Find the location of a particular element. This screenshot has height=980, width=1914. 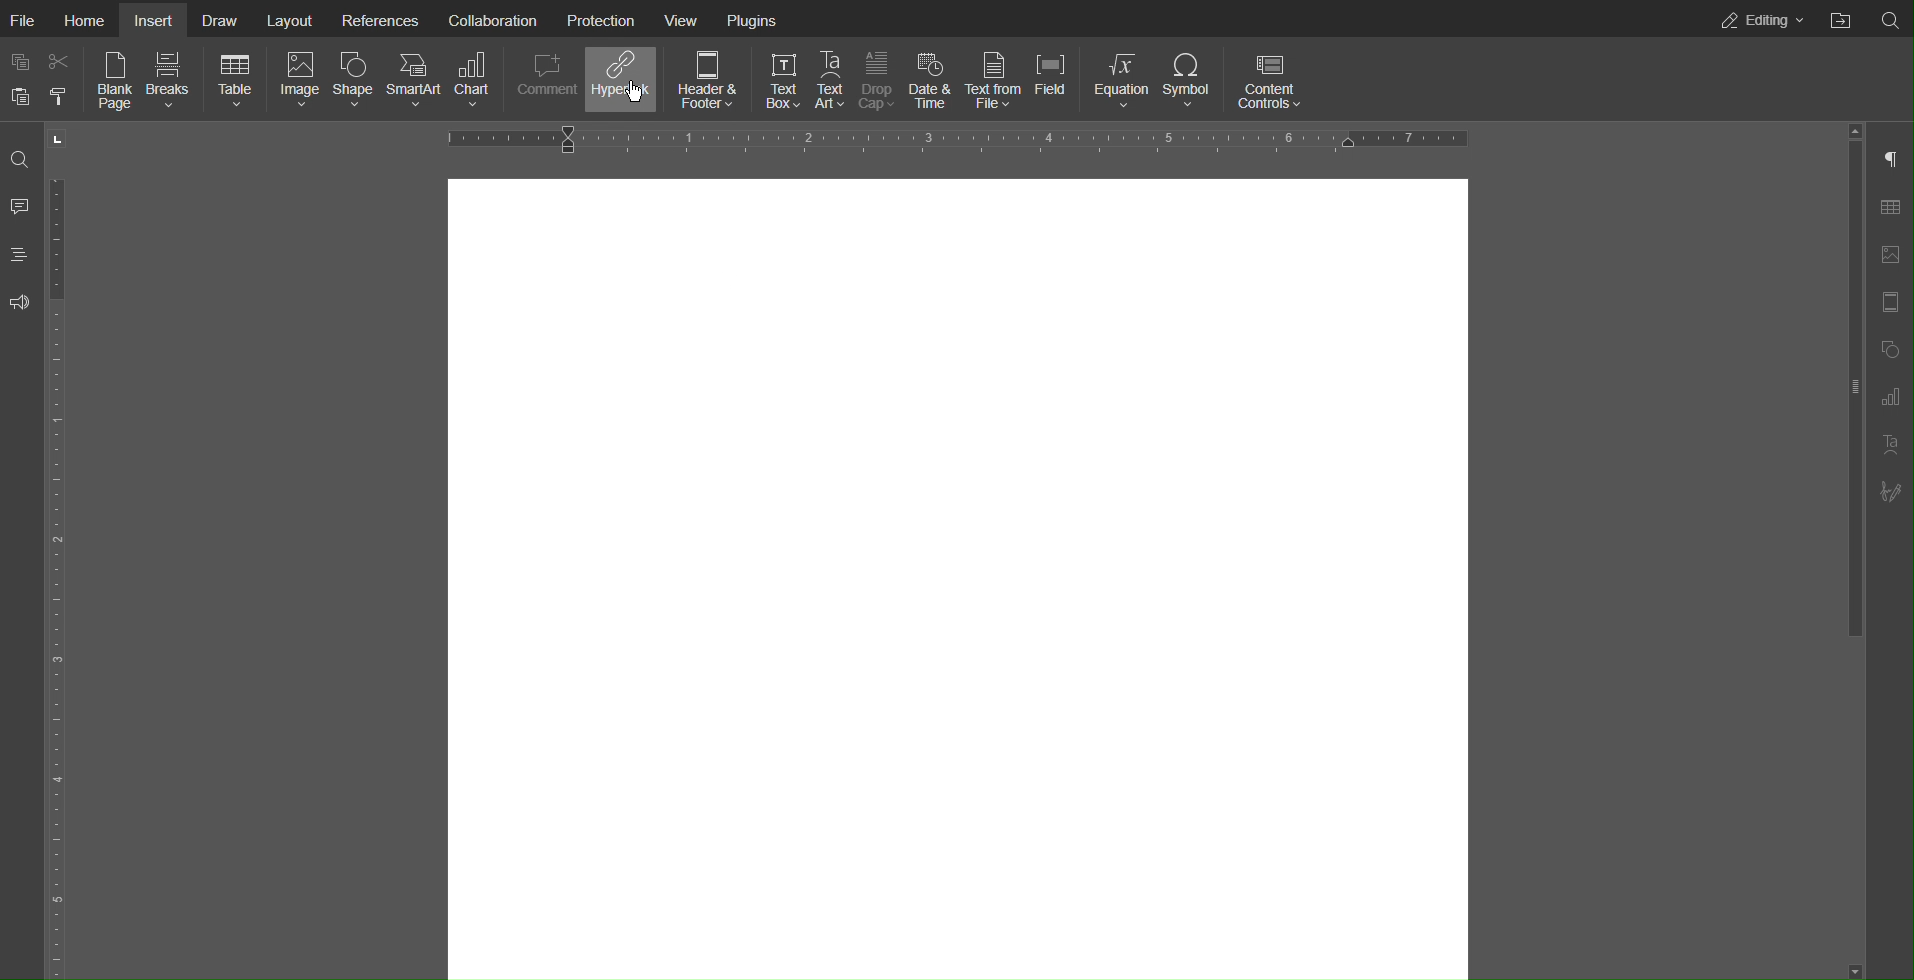

Text from File is located at coordinates (996, 82).